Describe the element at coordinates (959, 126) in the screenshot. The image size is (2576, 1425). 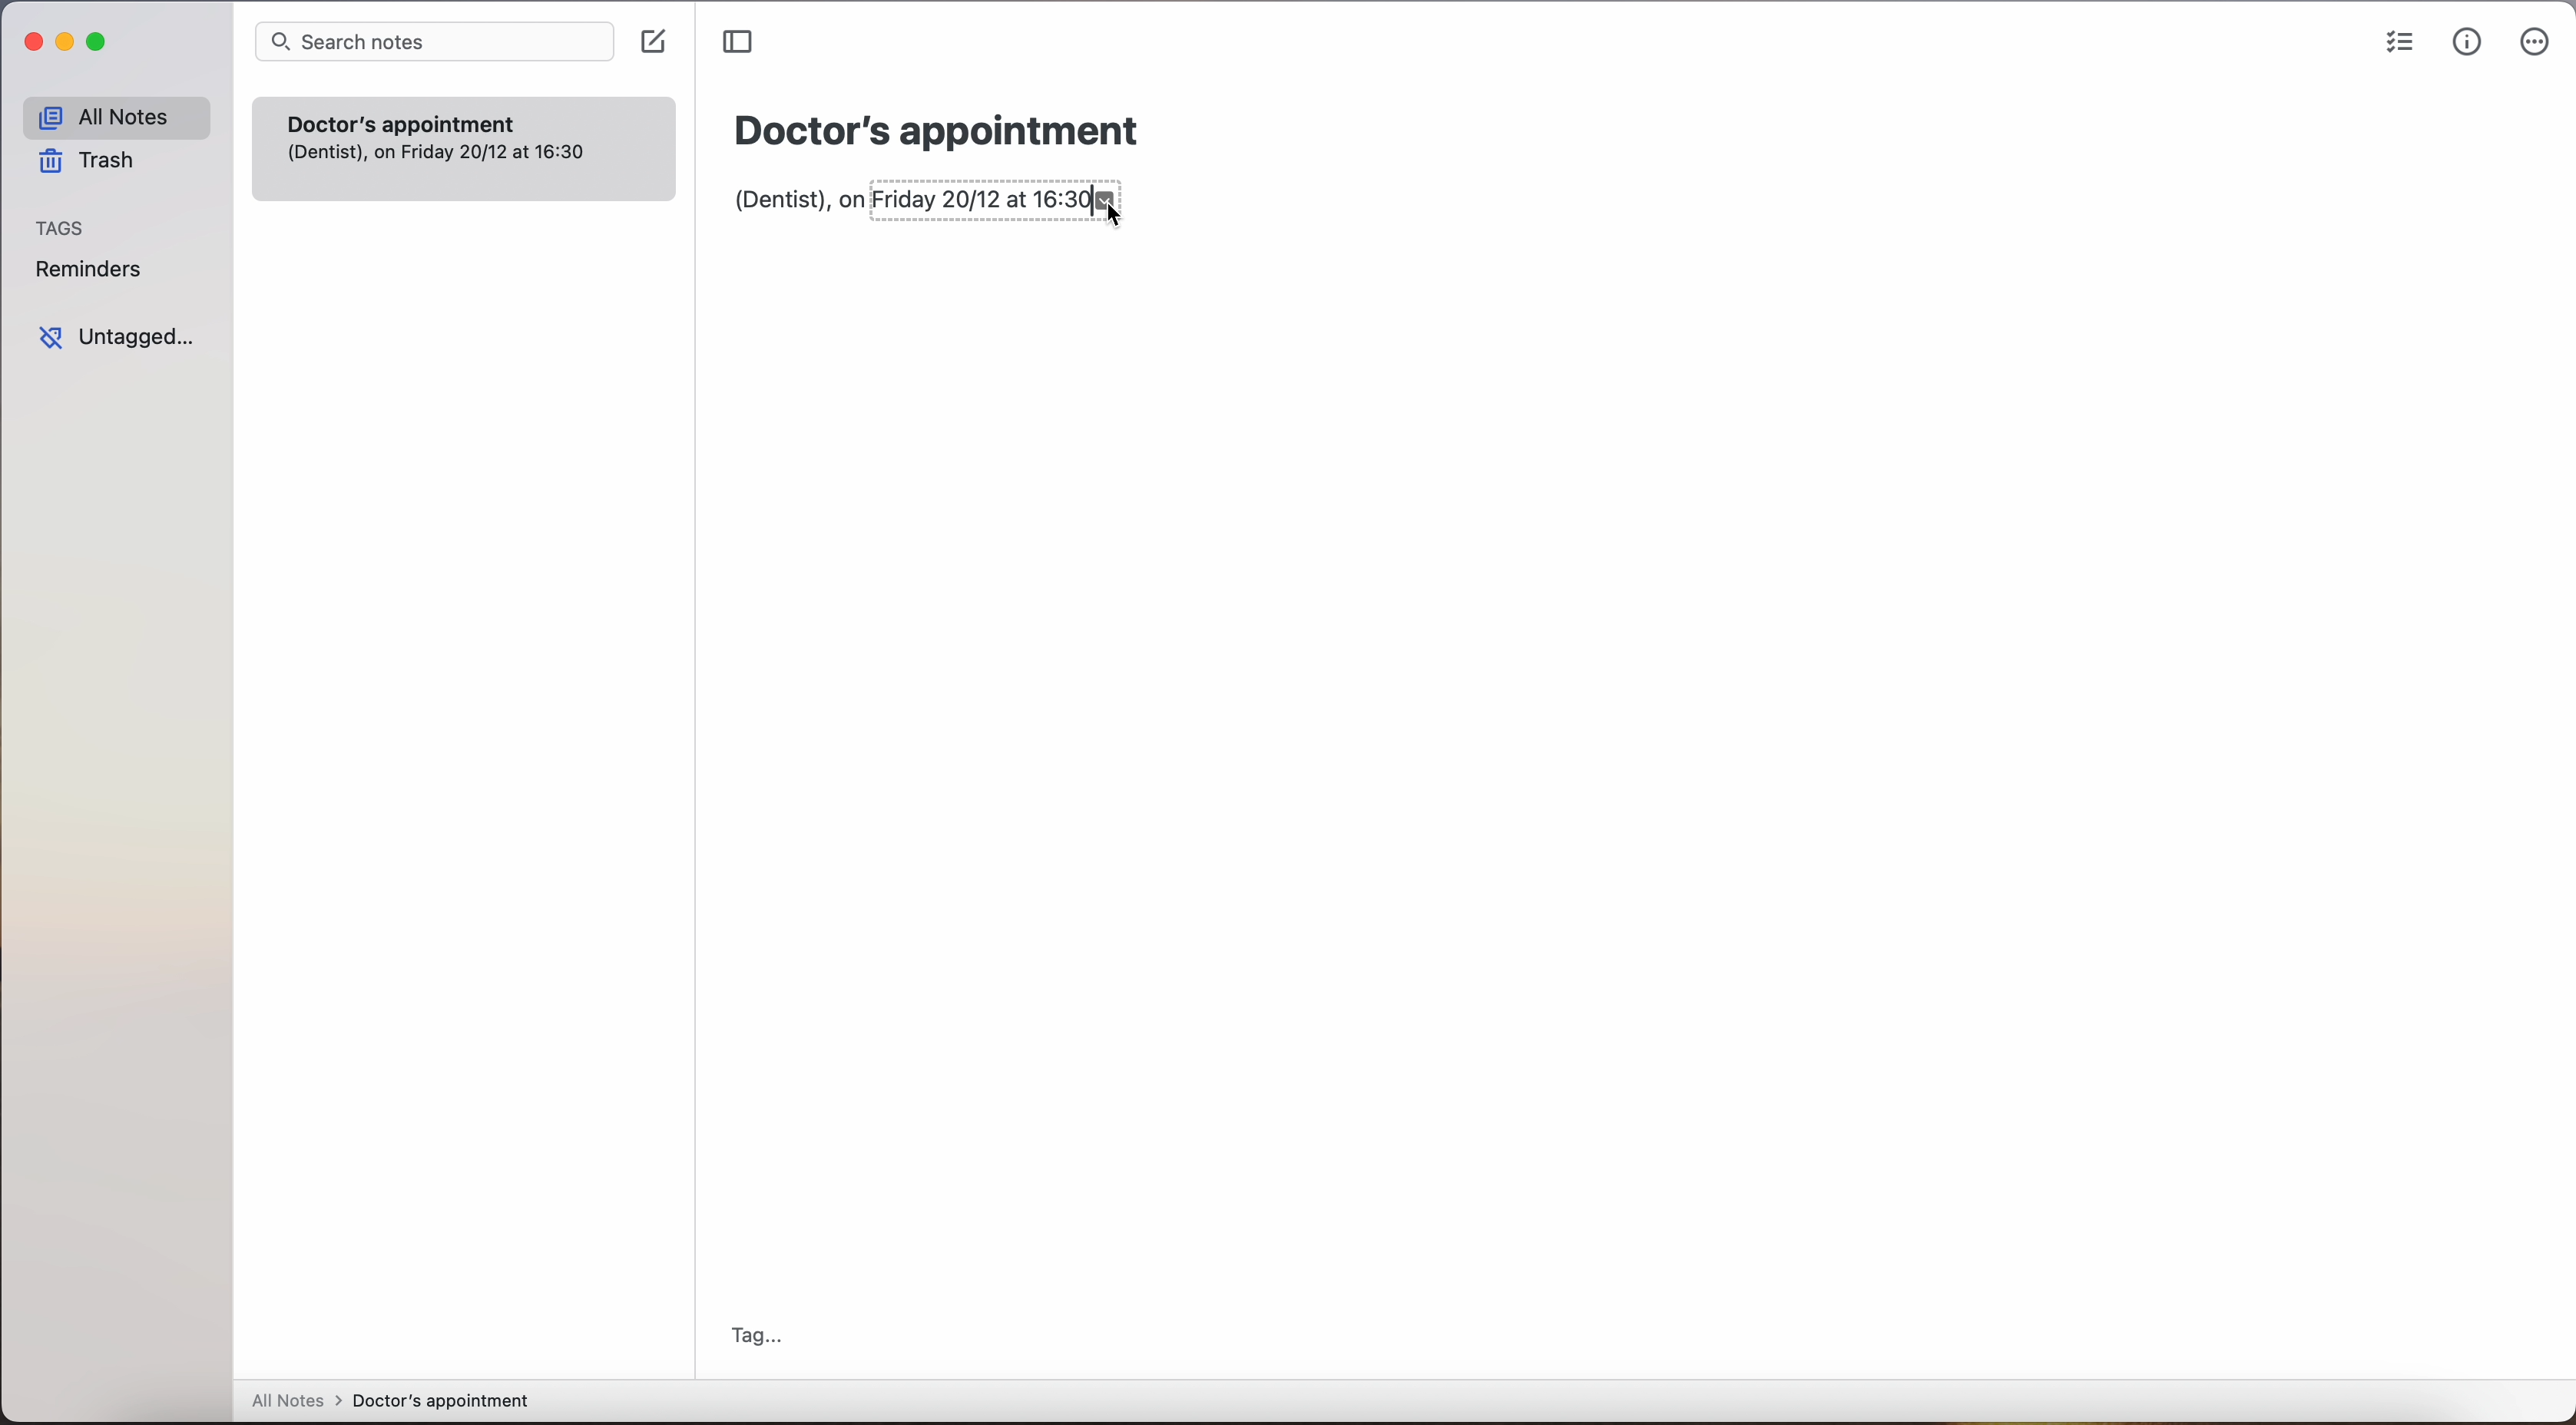
I see `Doctor's appointment` at that location.